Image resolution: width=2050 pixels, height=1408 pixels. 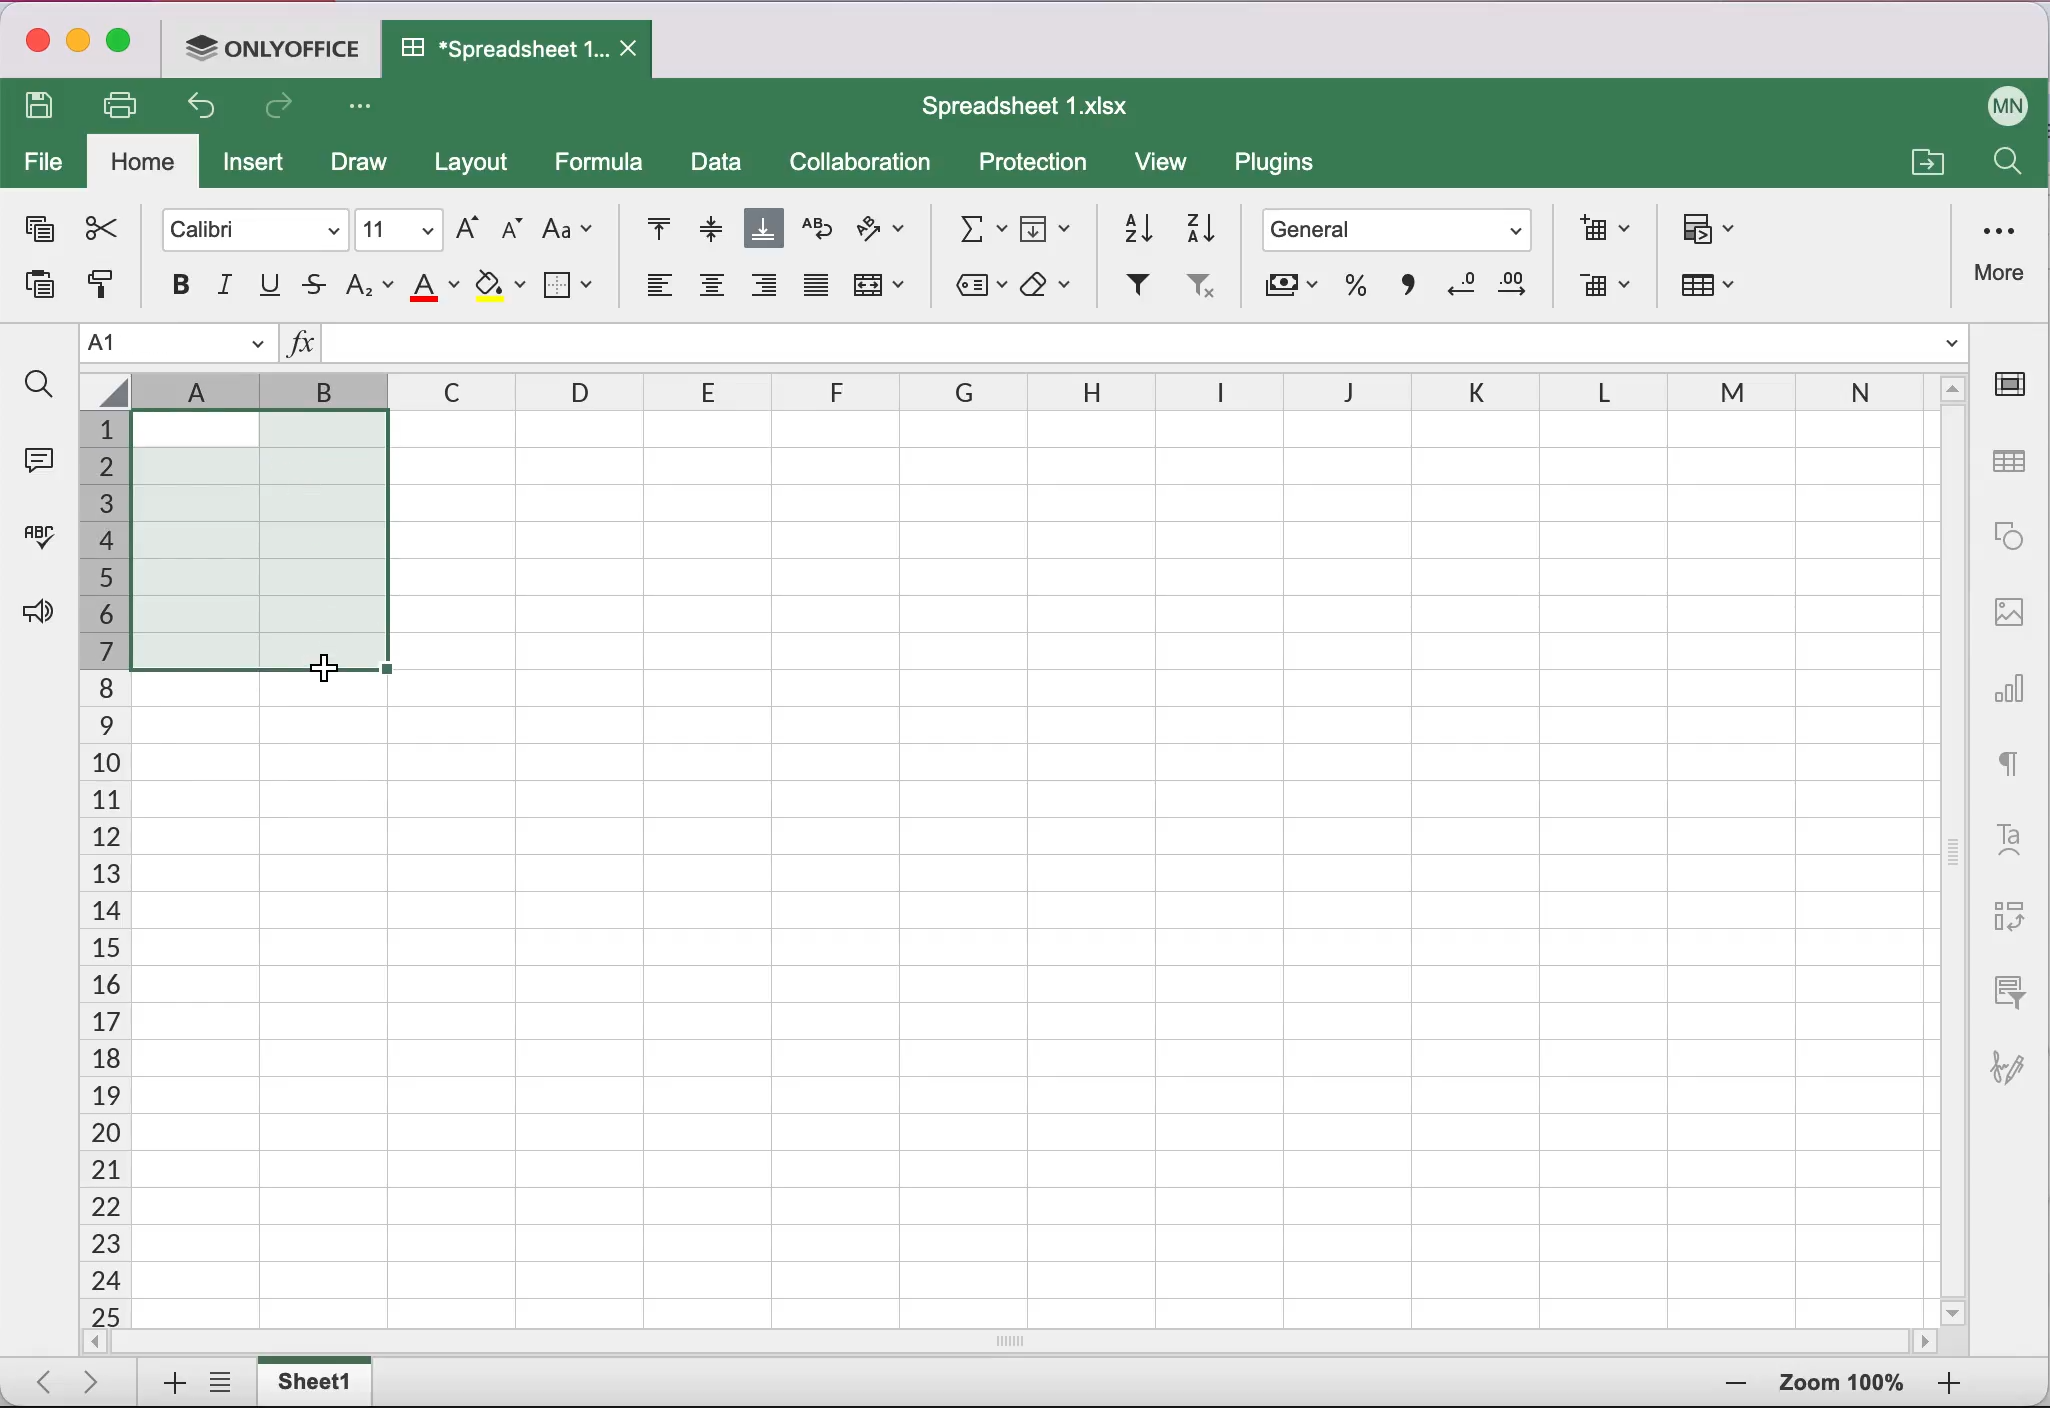 What do you see at coordinates (2017, 384) in the screenshot?
I see `cell settings` at bounding box center [2017, 384].